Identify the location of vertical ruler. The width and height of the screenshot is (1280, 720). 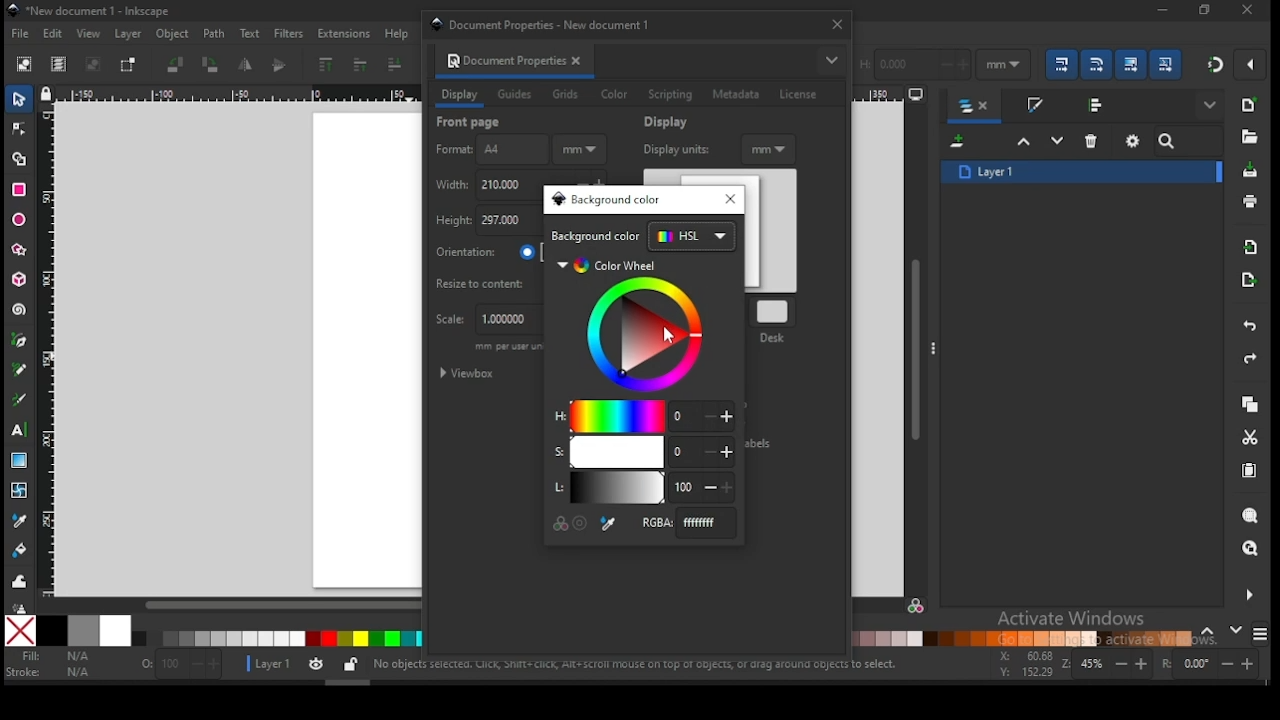
(52, 348).